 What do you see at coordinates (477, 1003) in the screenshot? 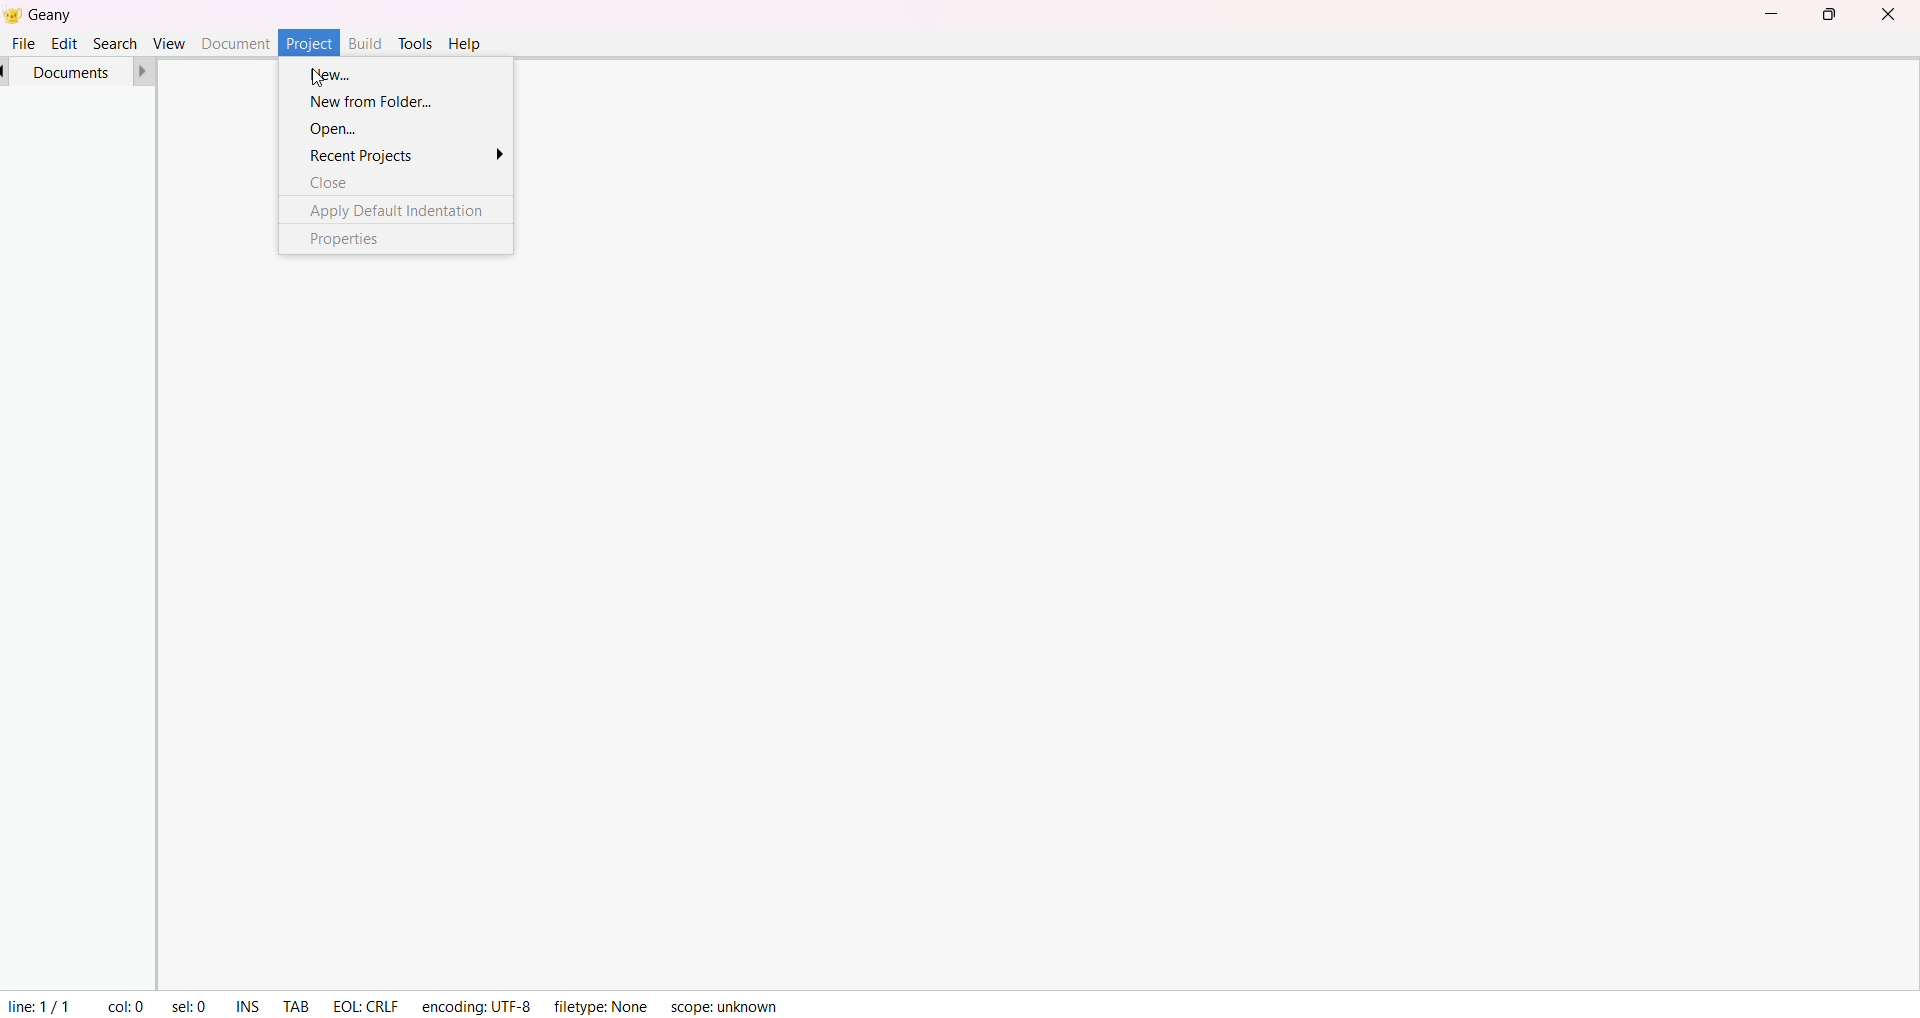
I see `encoding: UTF-8` at bounding box center [477, 1003].